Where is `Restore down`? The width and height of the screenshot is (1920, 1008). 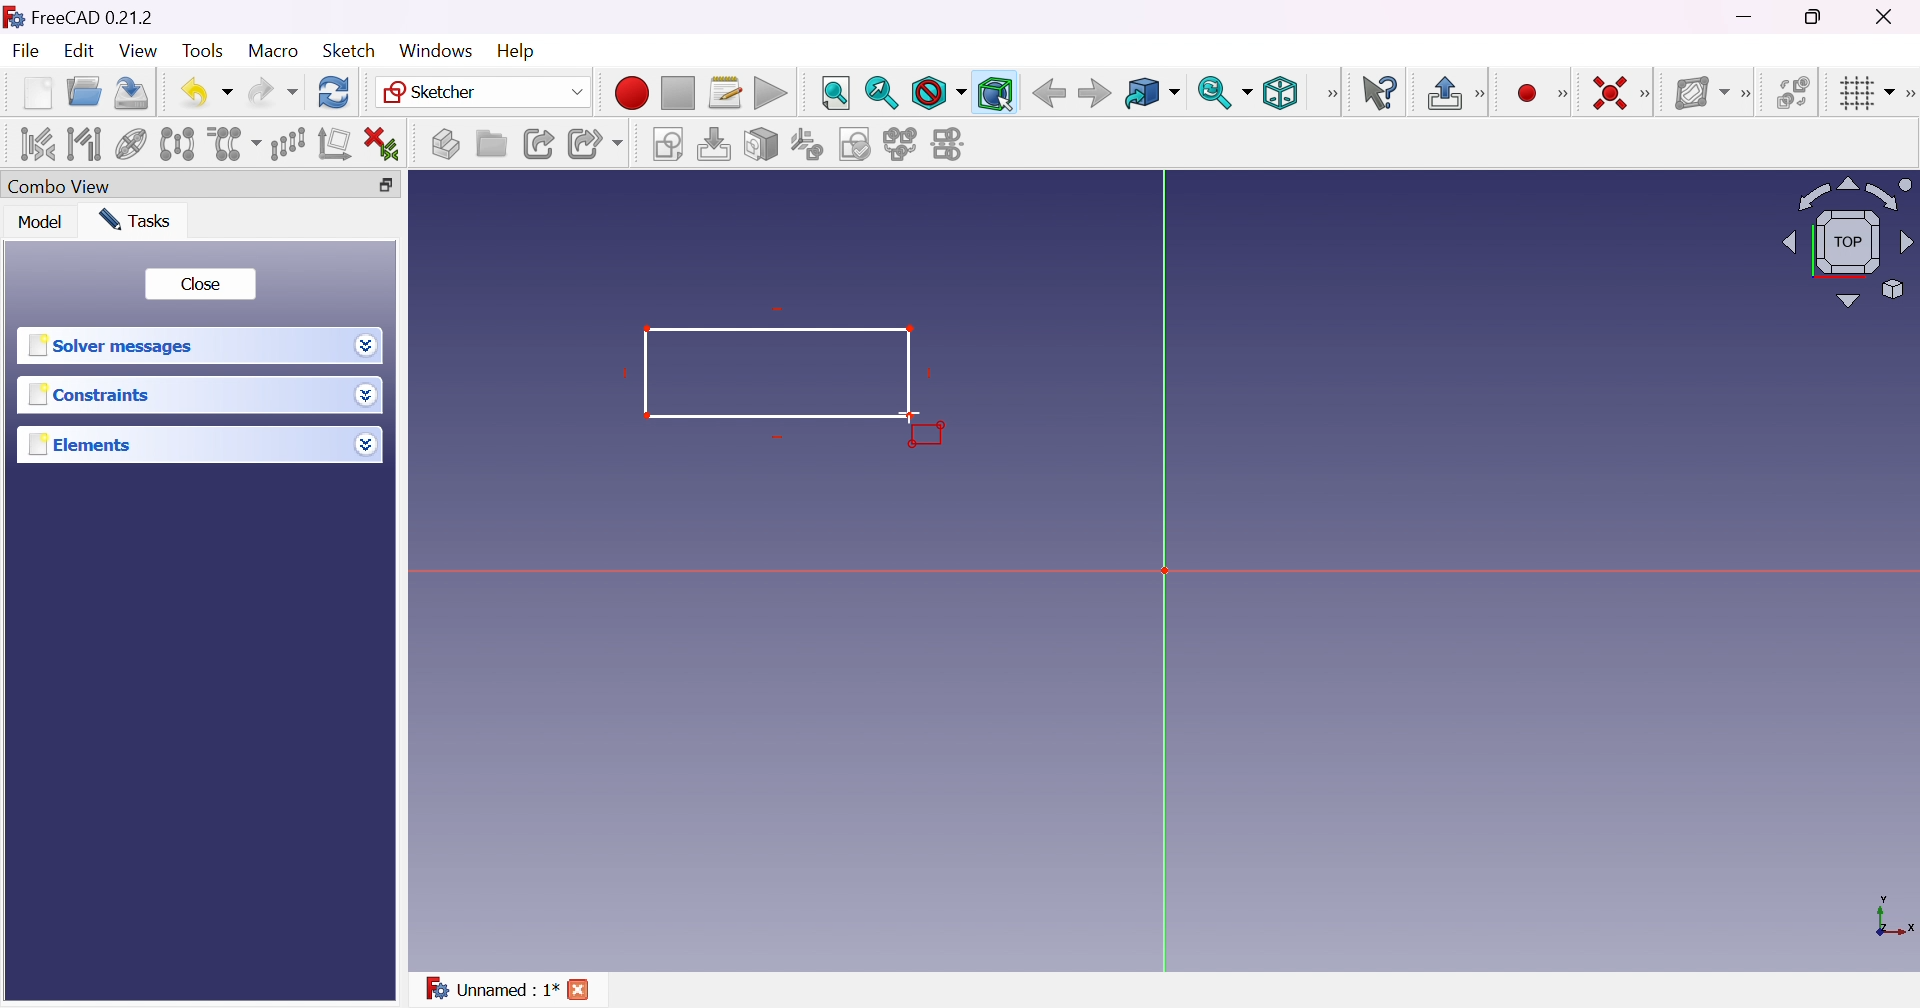
Restore down is located at coordinates (386, 185).